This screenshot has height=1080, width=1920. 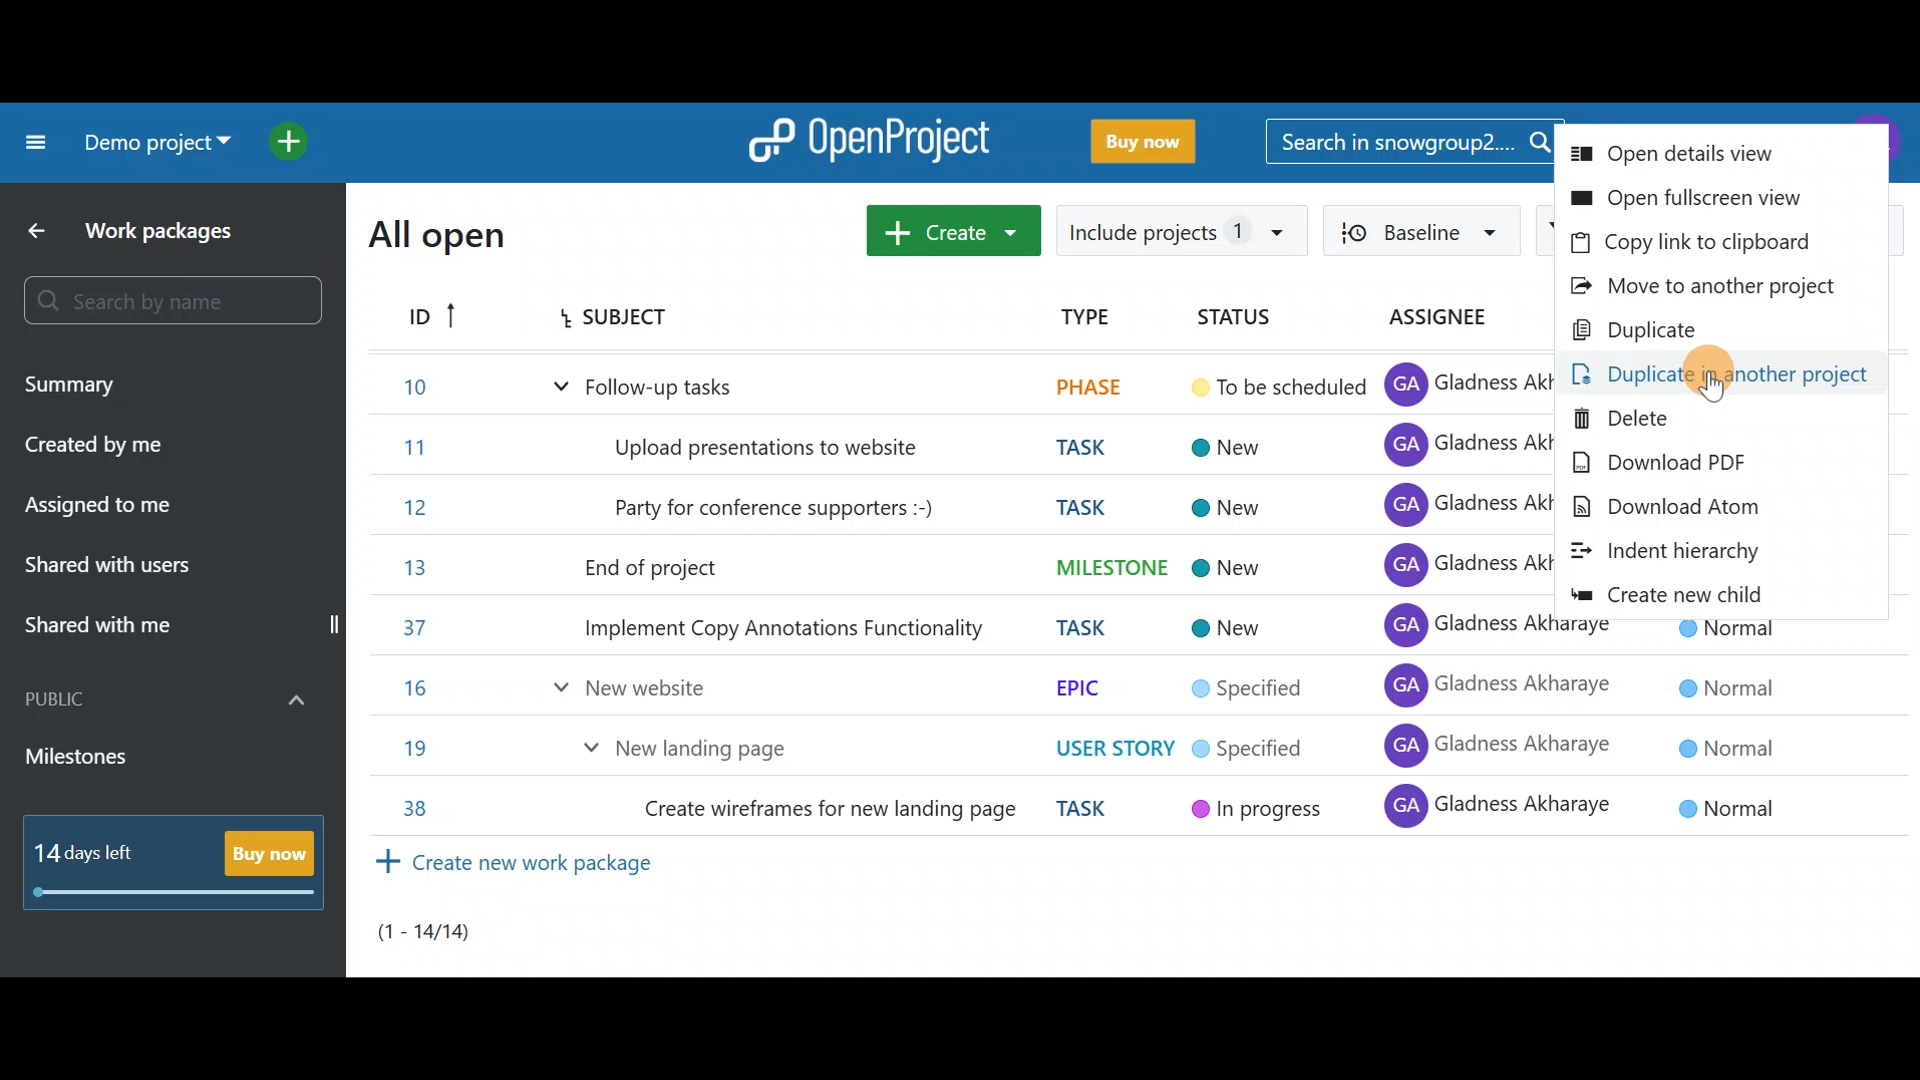 What do you see at coordinates (406, 750) in the screenshot?
I see `19` at bounding box center [406, 750].